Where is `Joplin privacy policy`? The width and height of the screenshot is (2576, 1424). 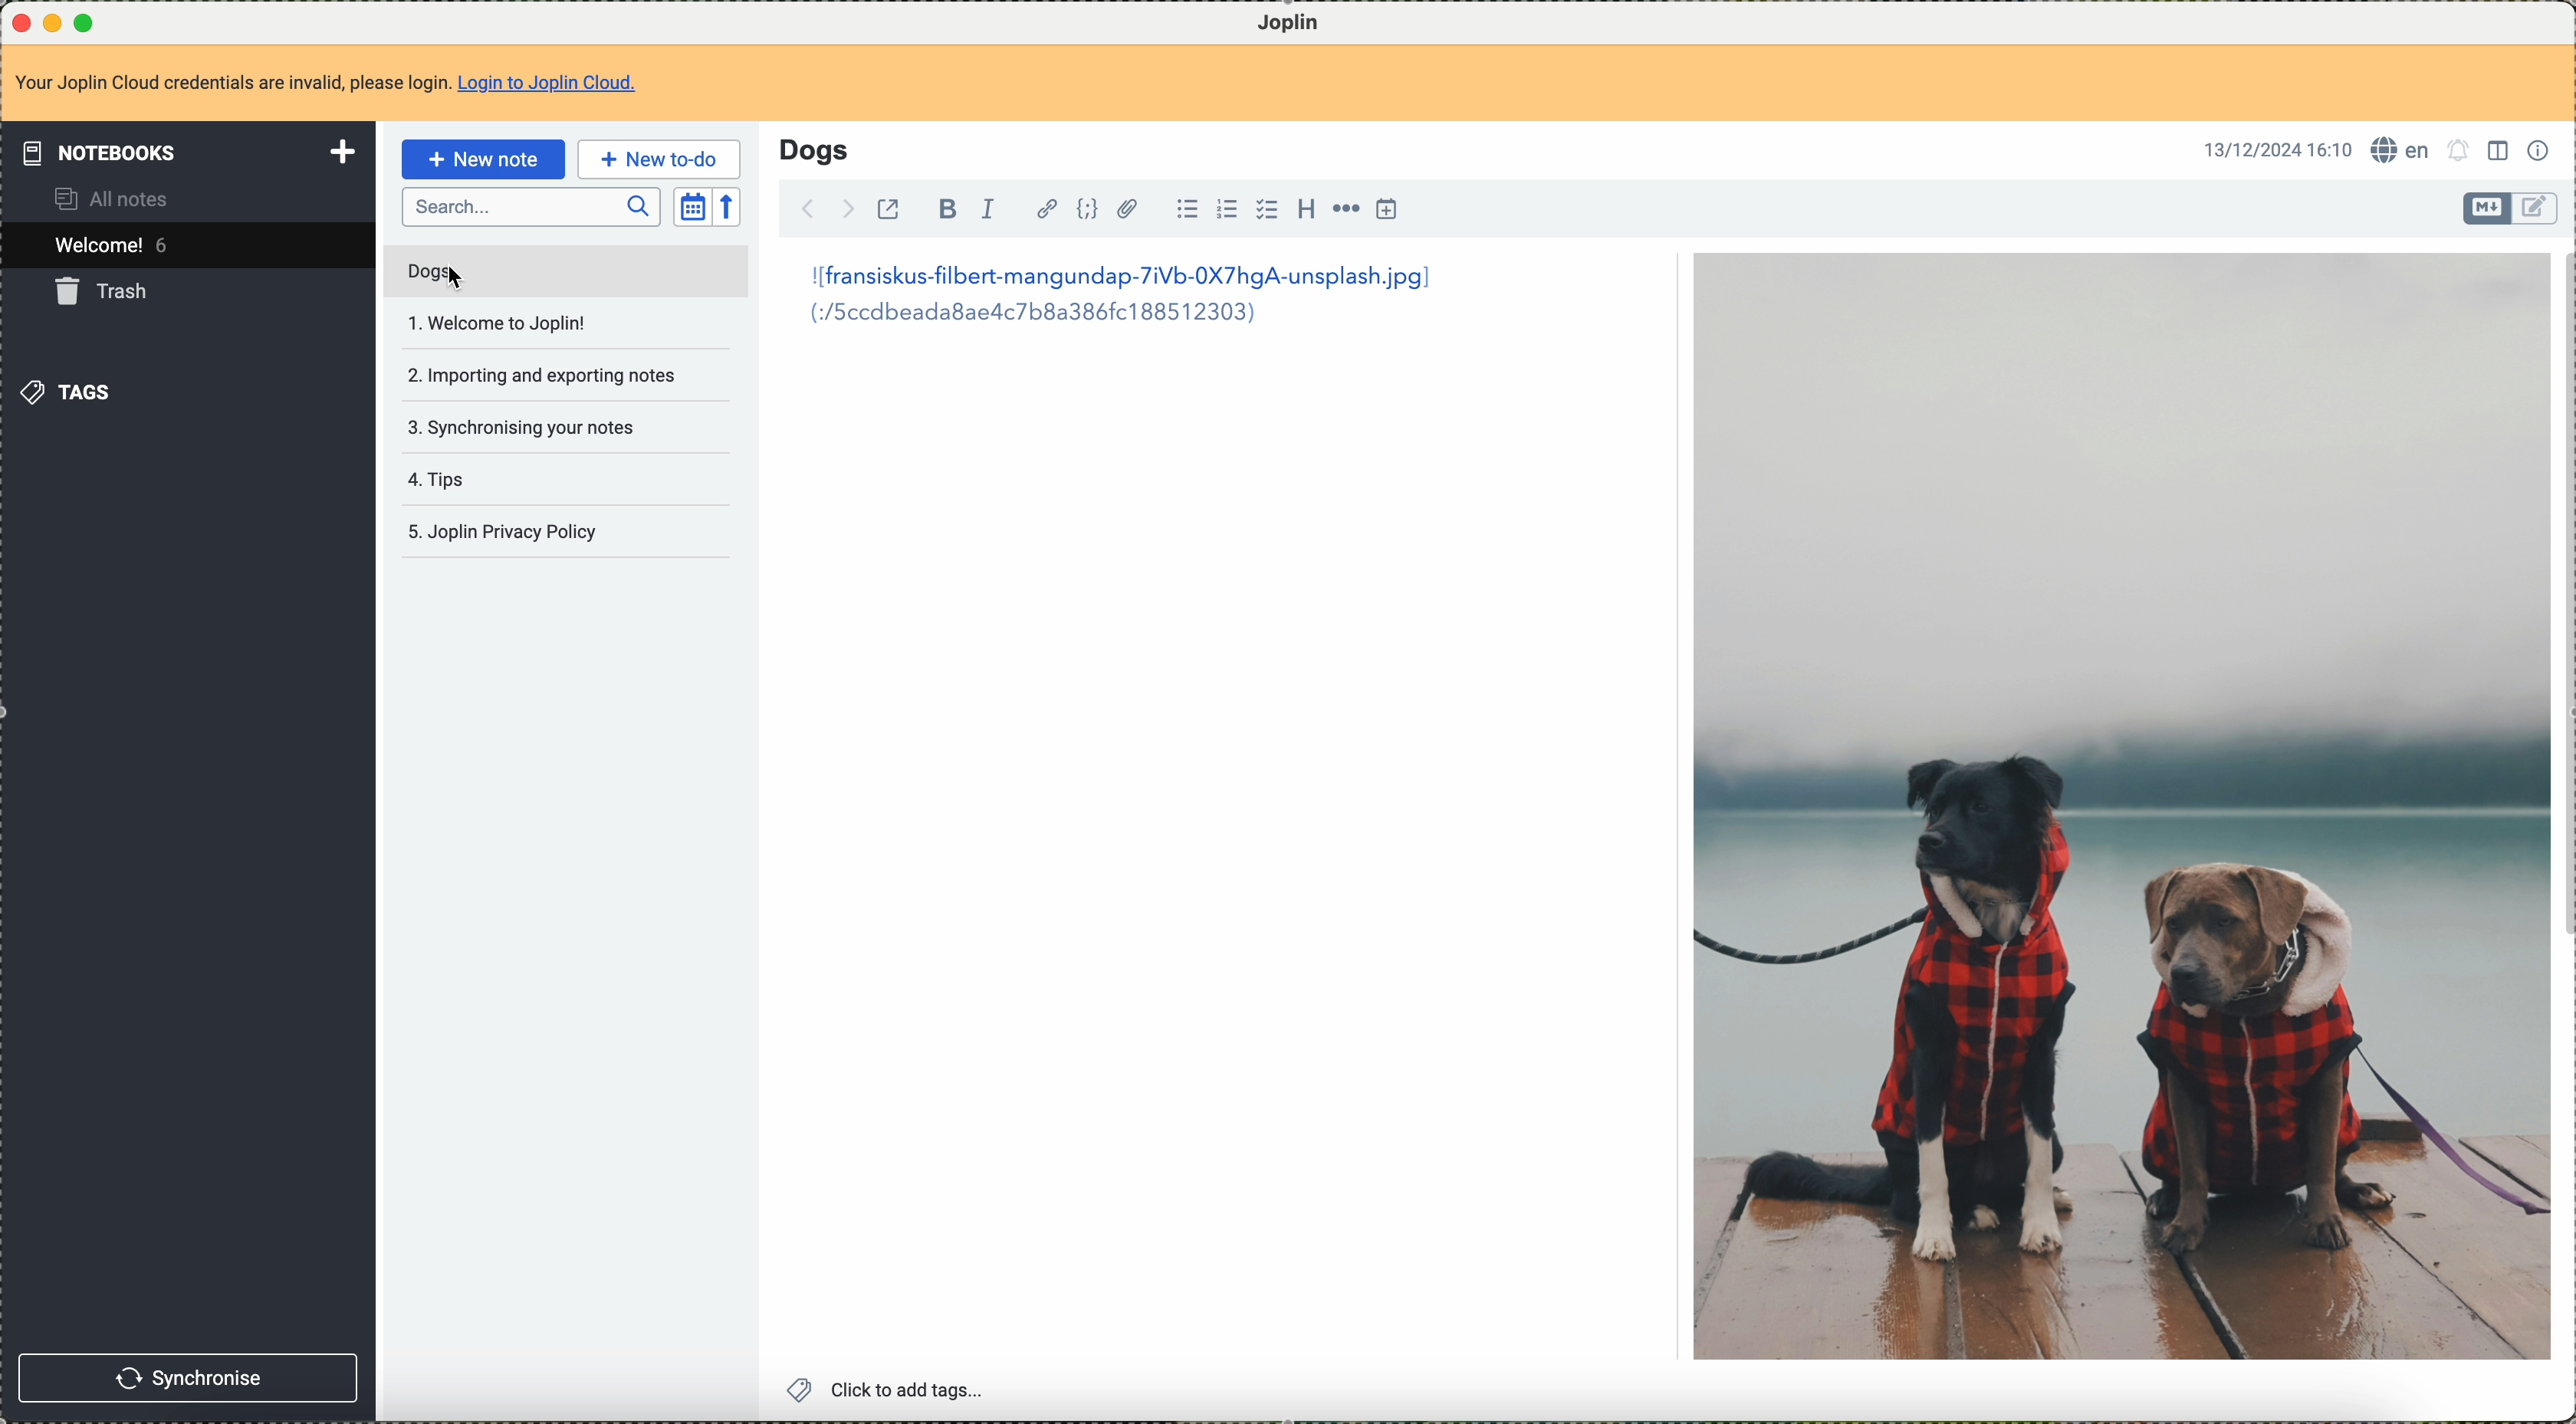 Joplin privacy policy is located at coordinates (507, 529).